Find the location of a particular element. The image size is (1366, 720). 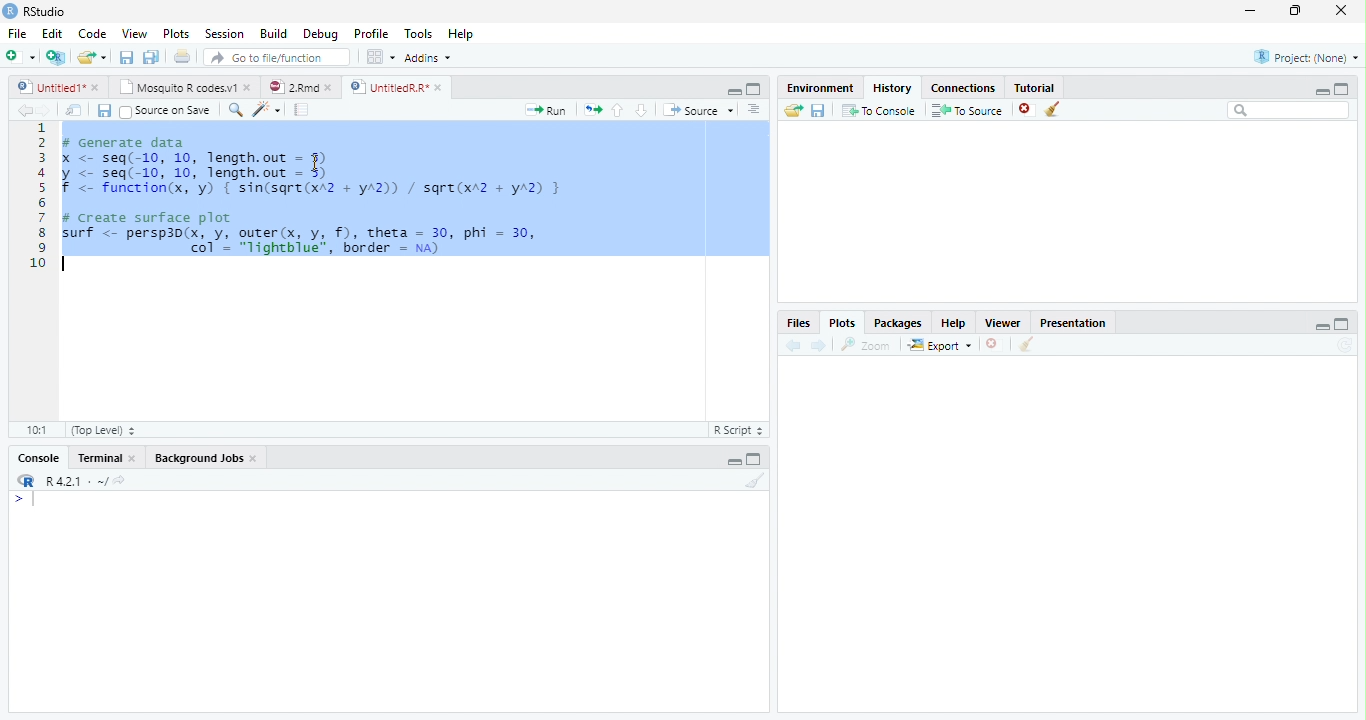

cursor is located at coordinates (318, 164).